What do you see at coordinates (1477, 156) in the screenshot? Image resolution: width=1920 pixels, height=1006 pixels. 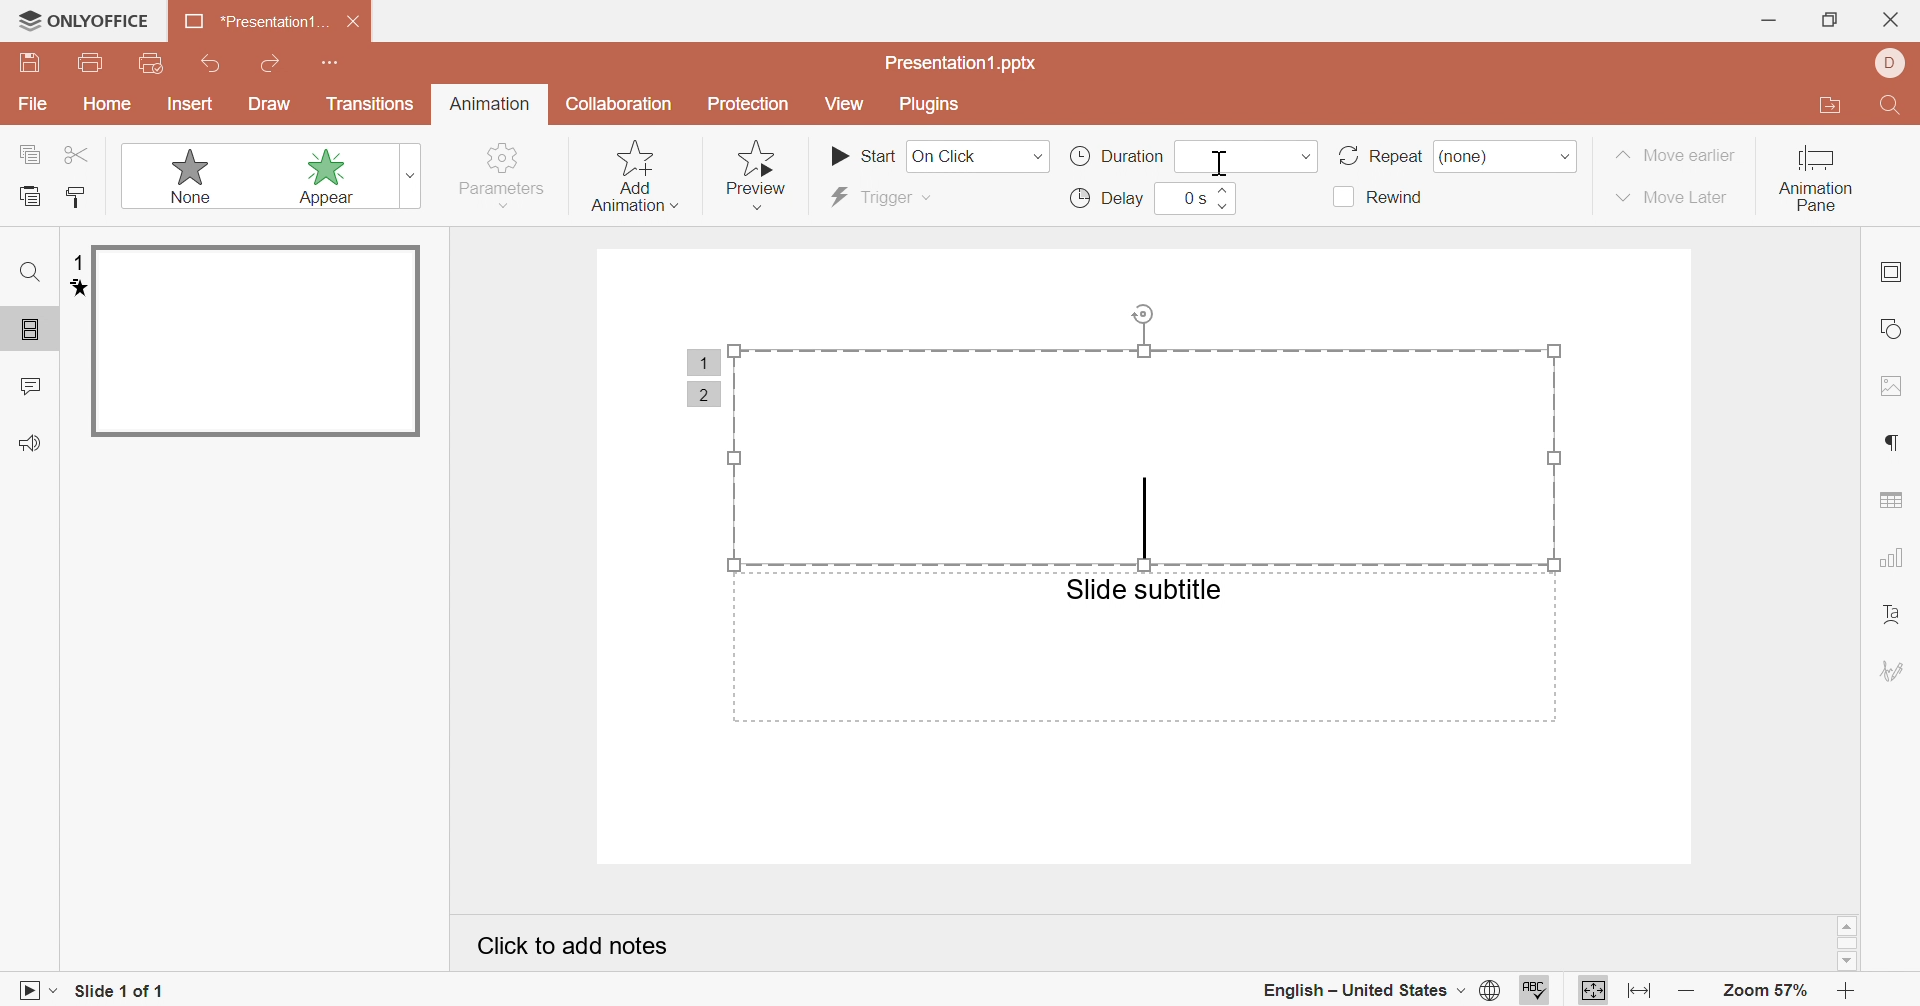 I see `none` at bounding box center [1477, 156].